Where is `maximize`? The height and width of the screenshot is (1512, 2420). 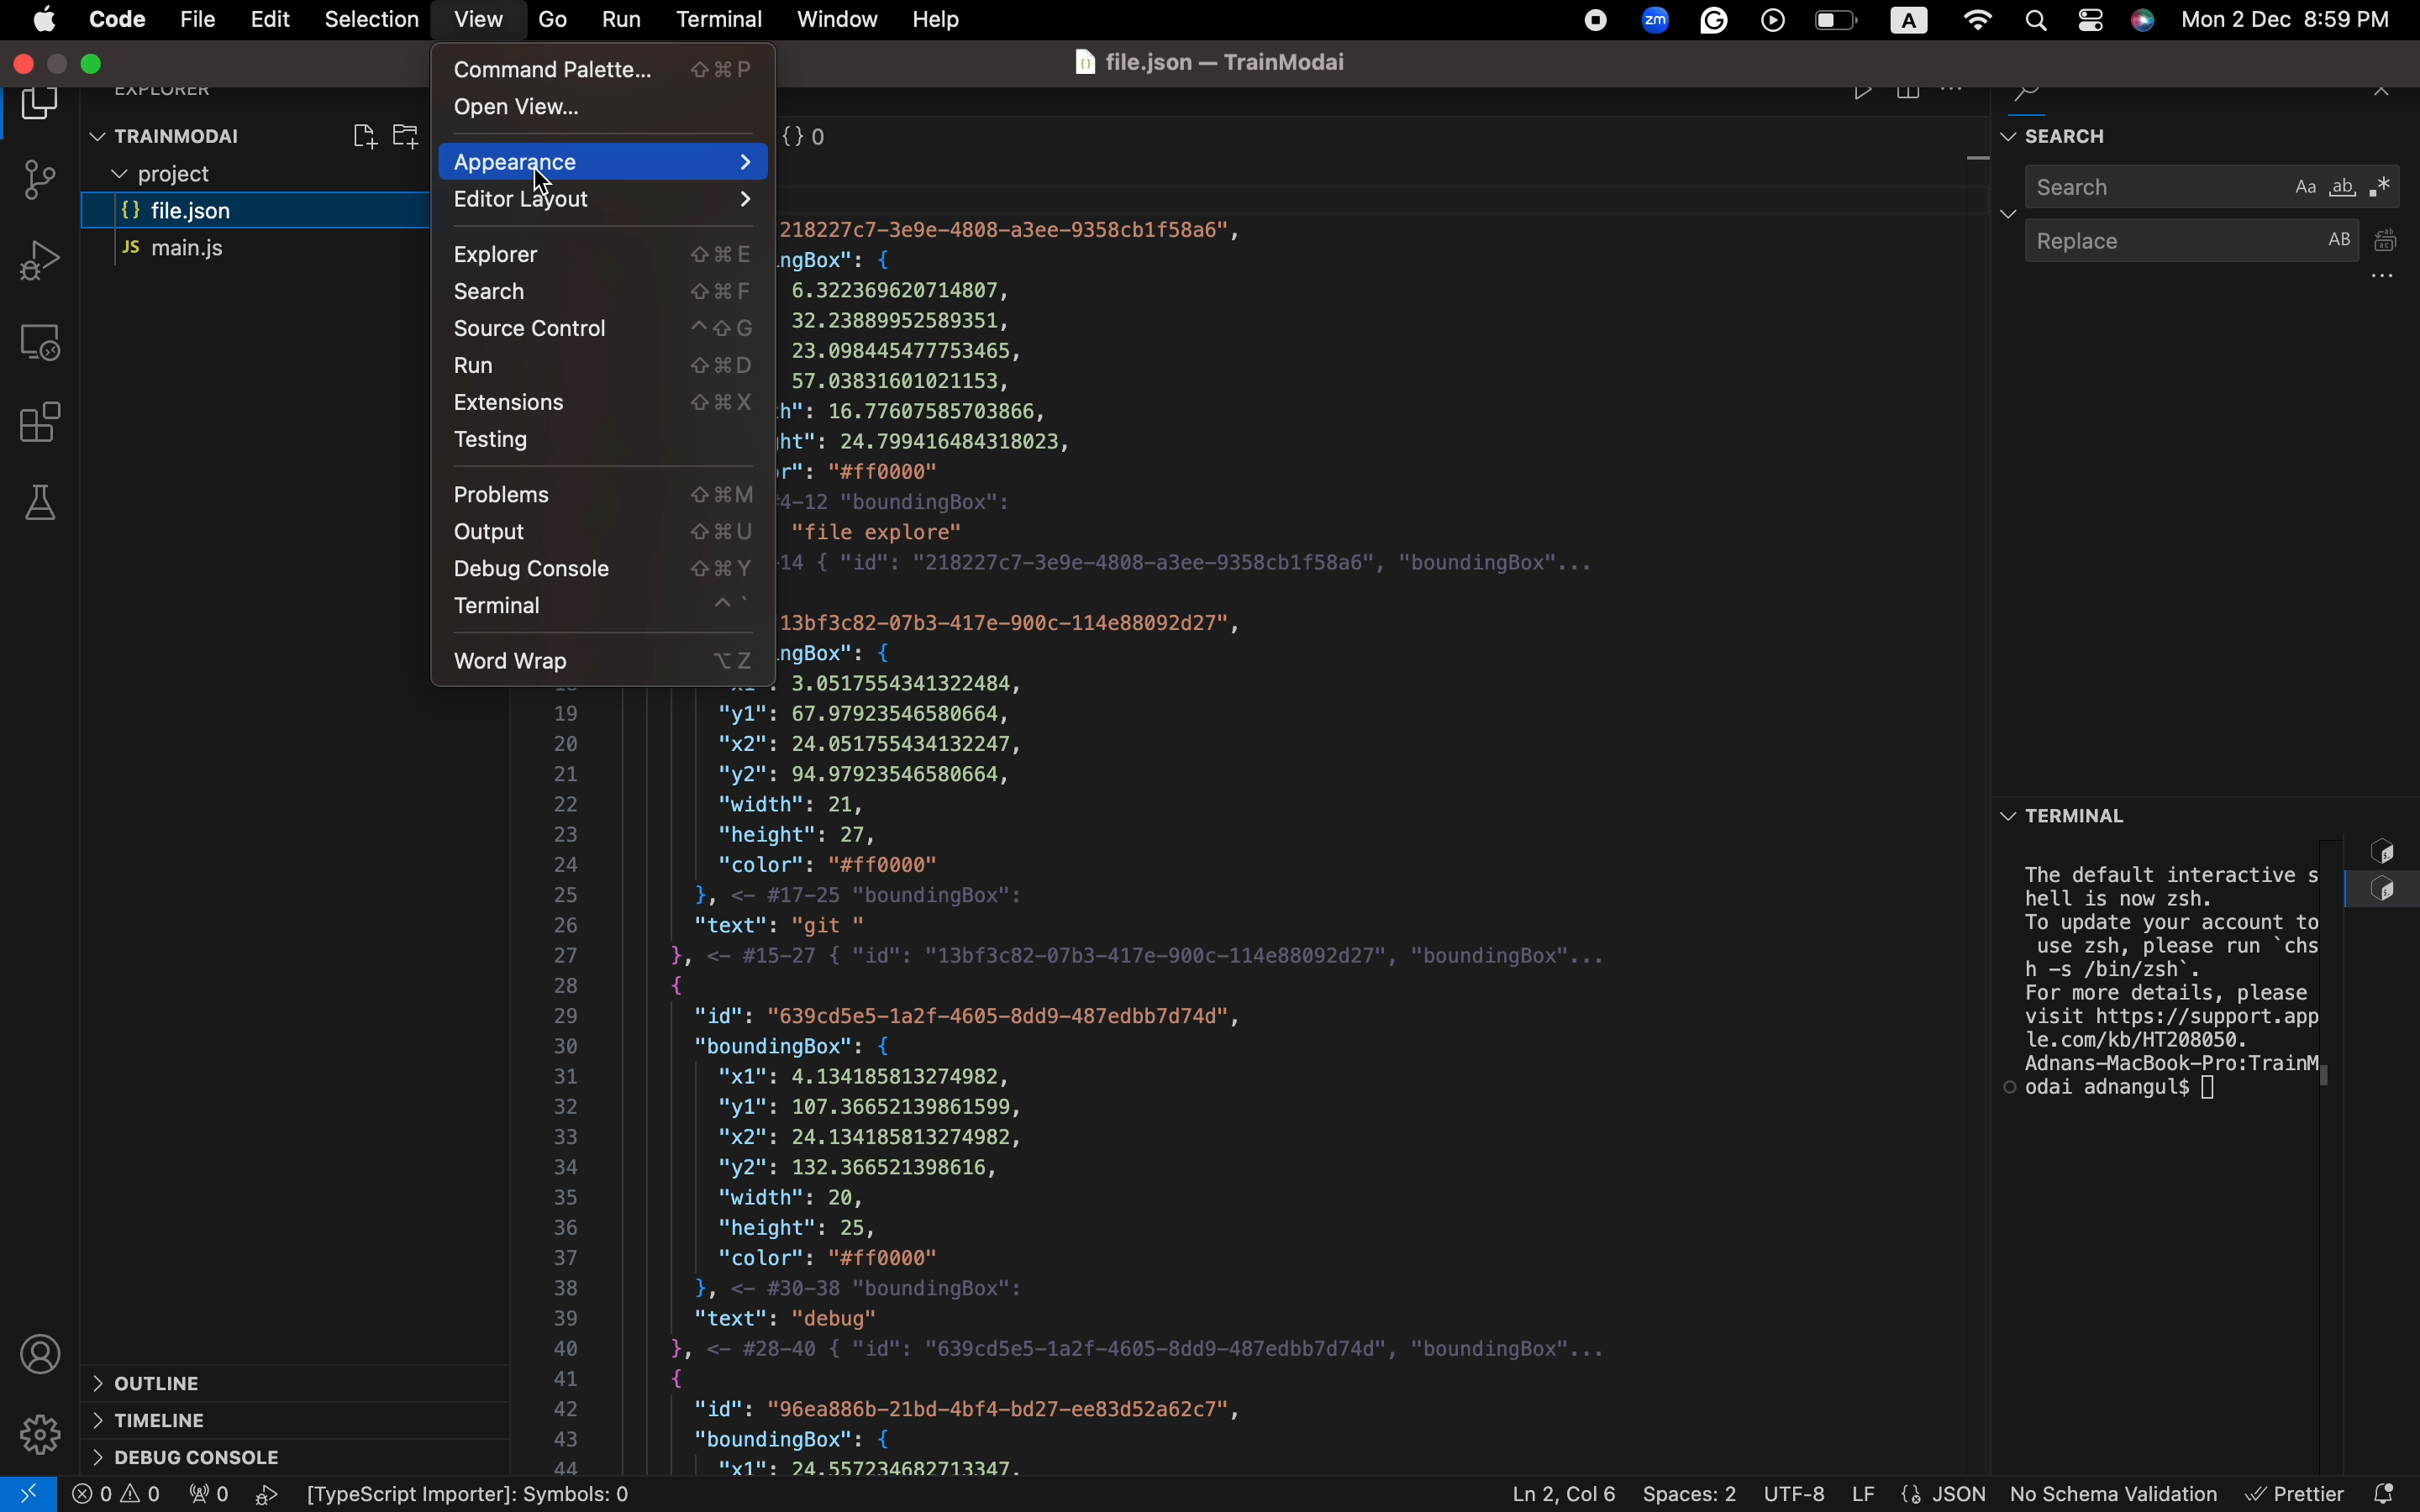 maximize is located at coordinates (63, 63).